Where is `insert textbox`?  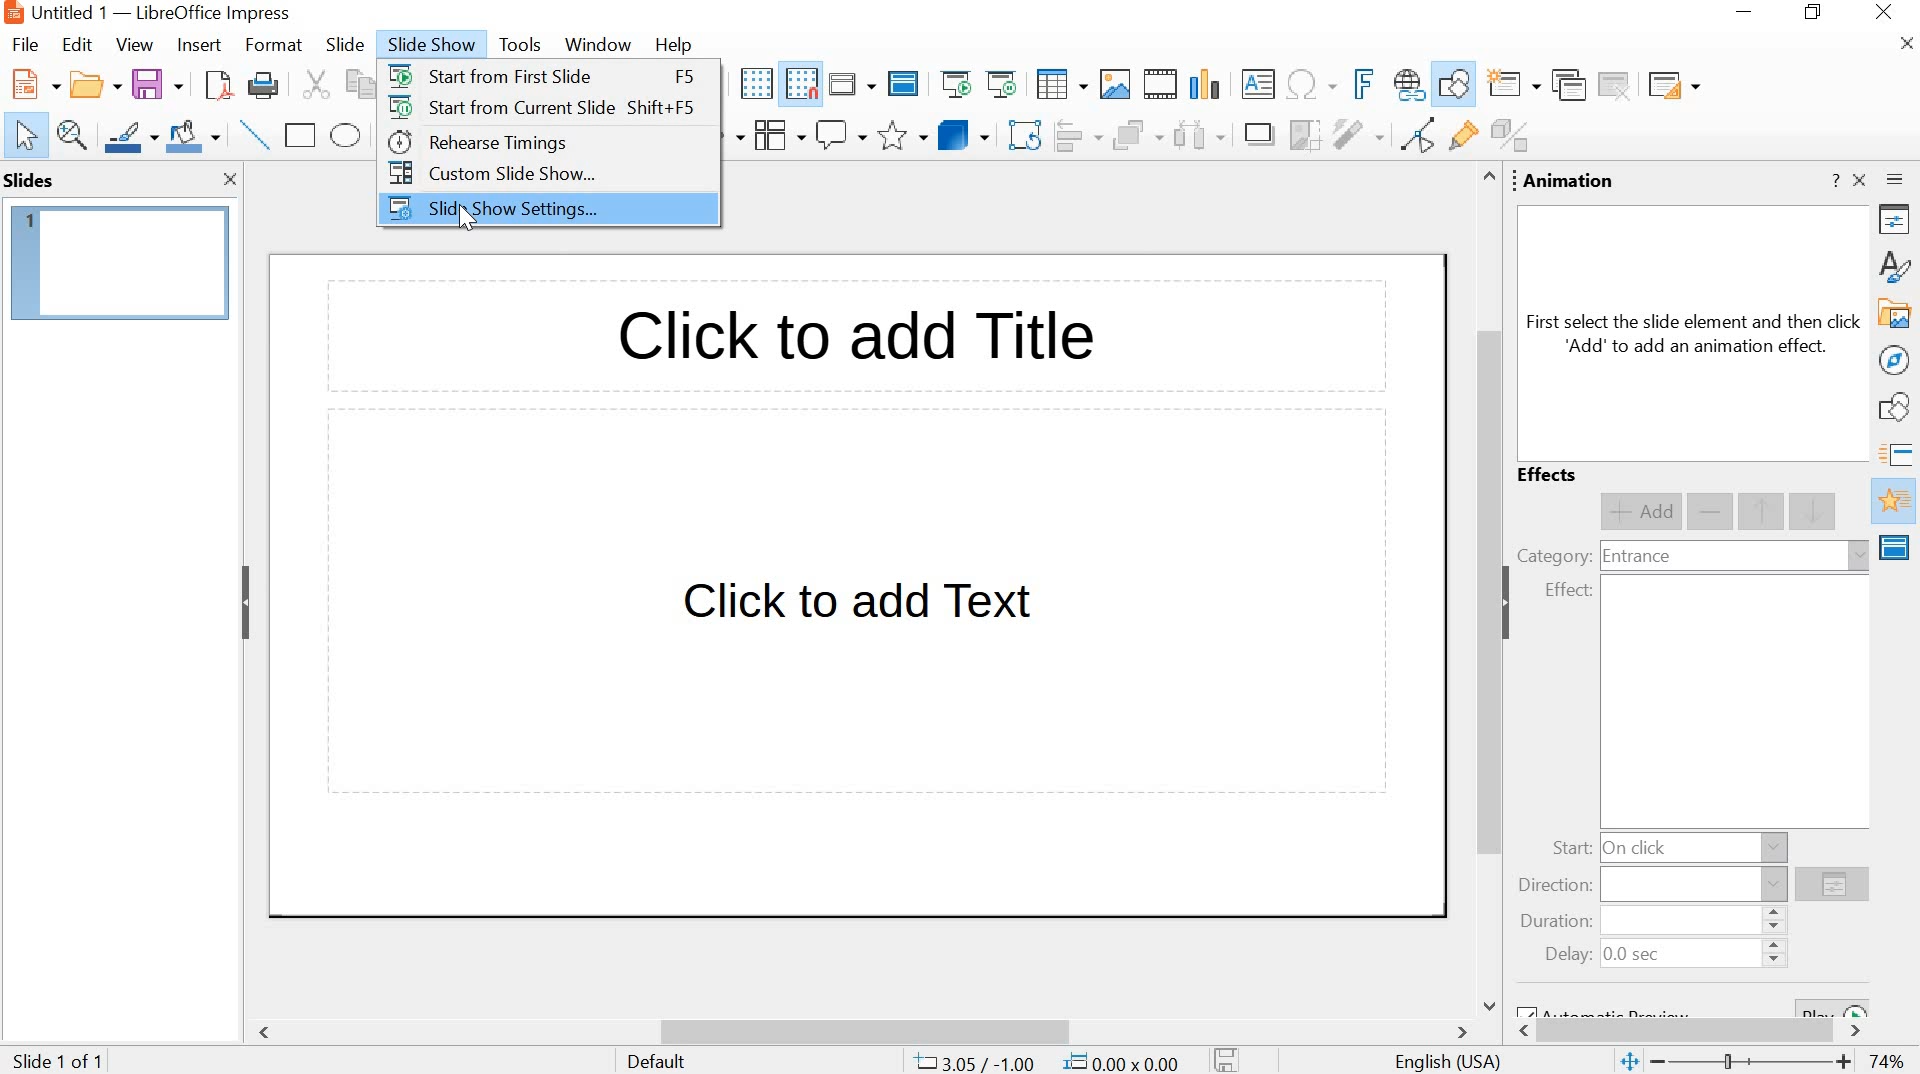
insert textbox is located at coordinates (1259, 84).